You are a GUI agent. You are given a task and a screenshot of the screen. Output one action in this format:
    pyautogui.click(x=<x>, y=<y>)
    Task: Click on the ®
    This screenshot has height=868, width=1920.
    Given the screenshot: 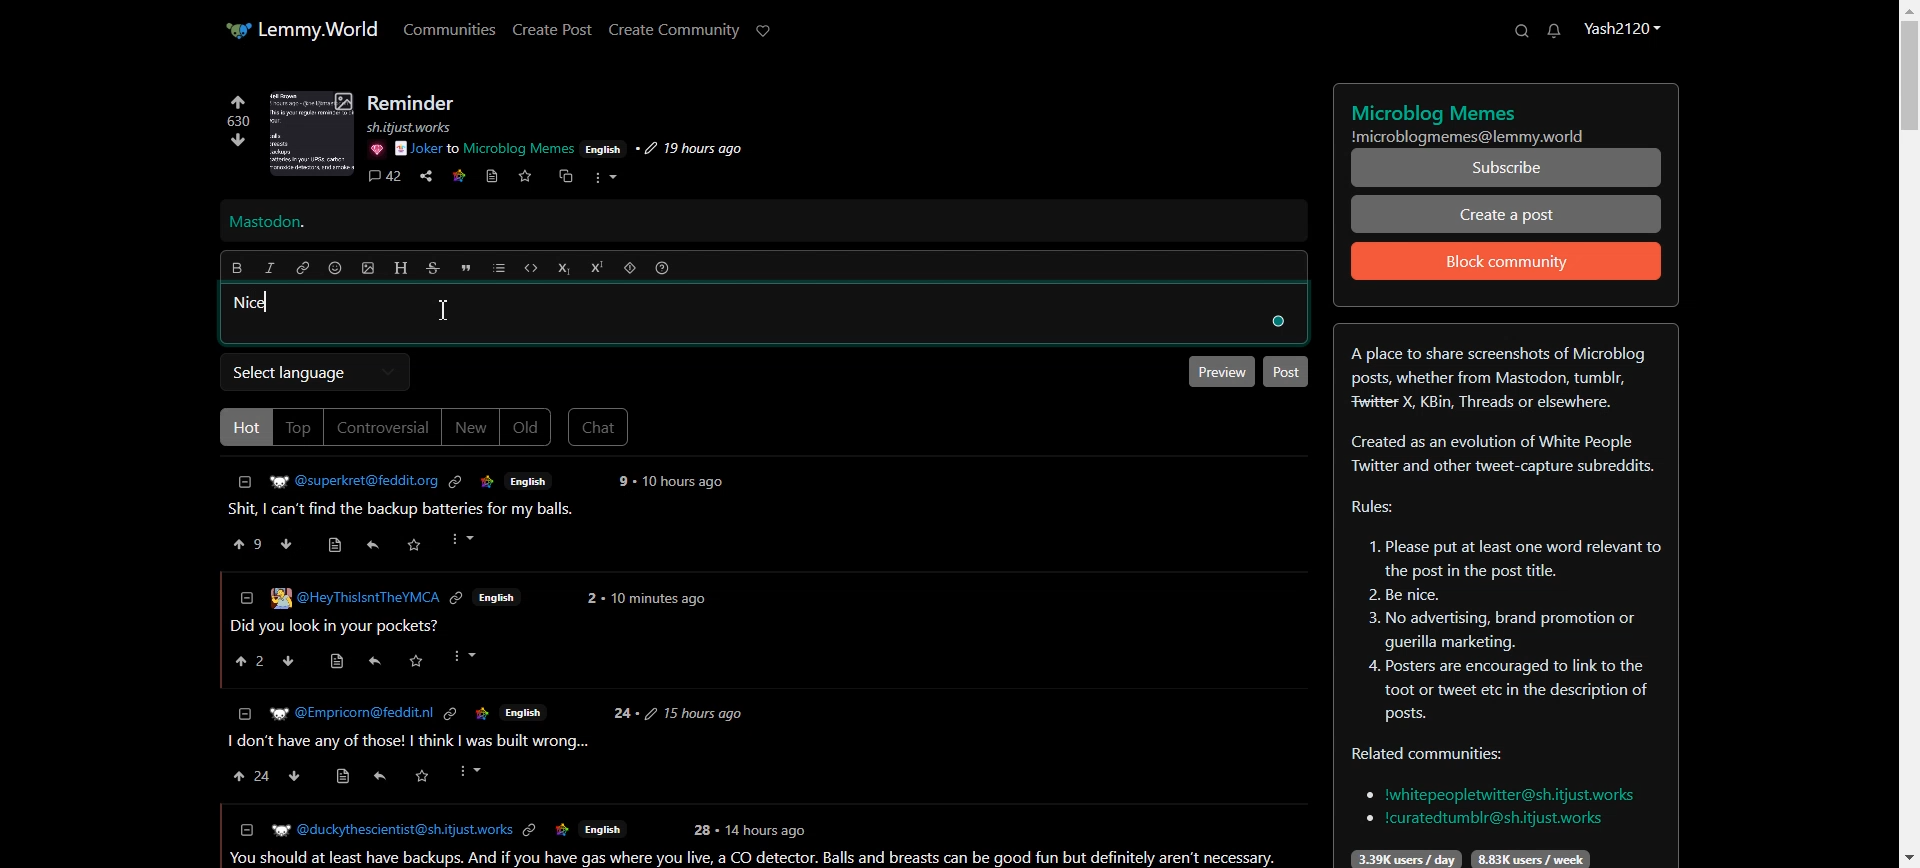 What is the action you would take?
    pyautogui.click(x=245, y=595)
    